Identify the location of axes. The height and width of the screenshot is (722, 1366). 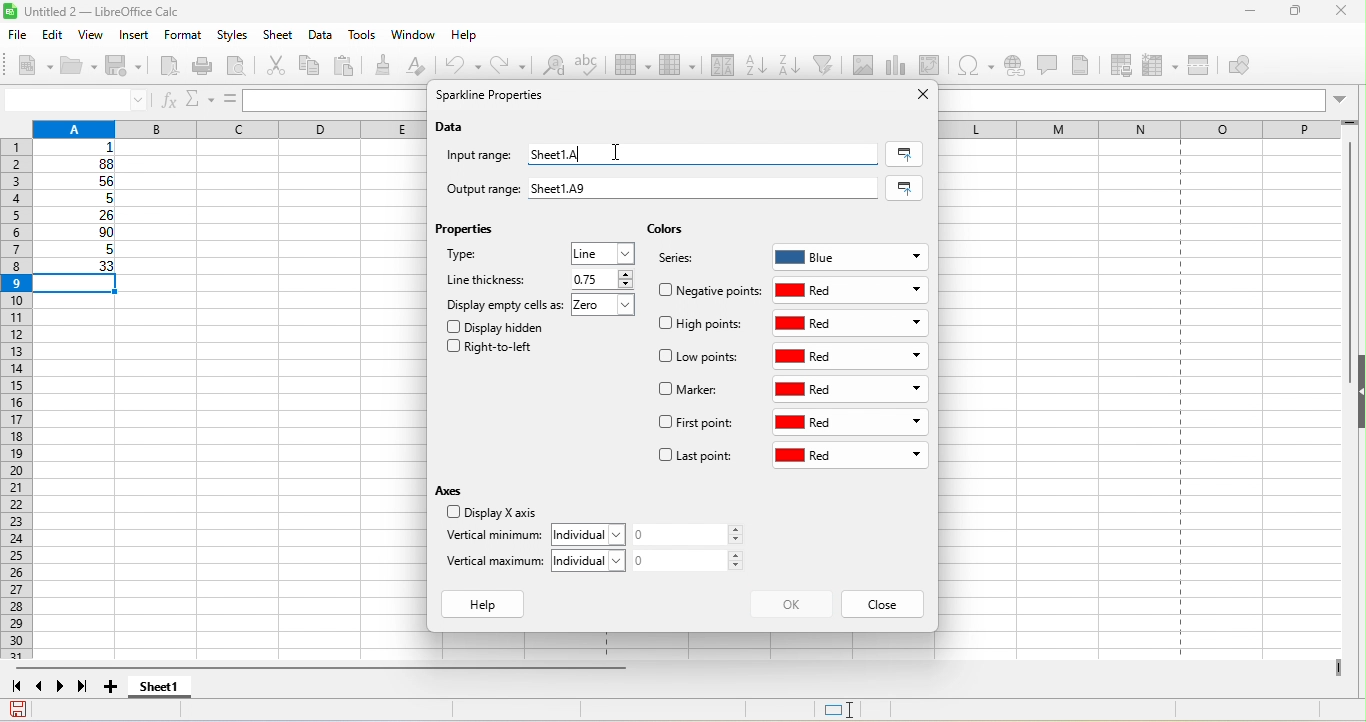
(453, 490).